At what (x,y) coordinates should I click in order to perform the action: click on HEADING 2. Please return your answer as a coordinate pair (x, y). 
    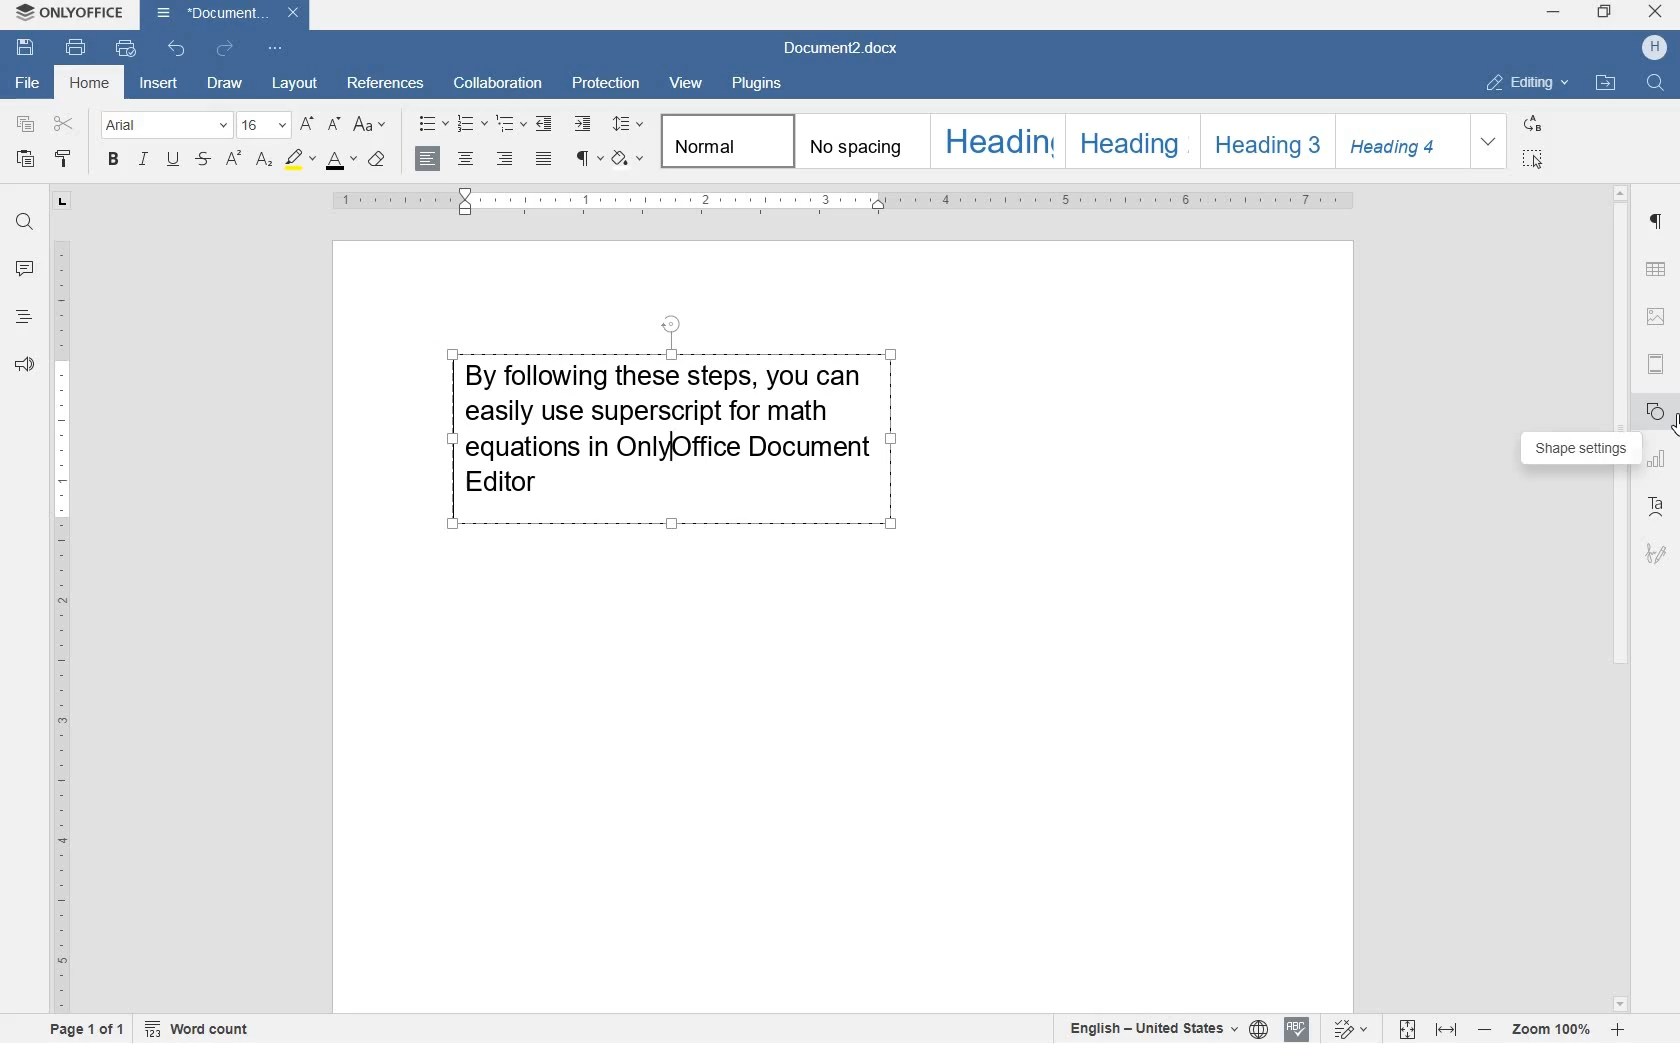
    Looking at the image, I should click on (1128, 140).